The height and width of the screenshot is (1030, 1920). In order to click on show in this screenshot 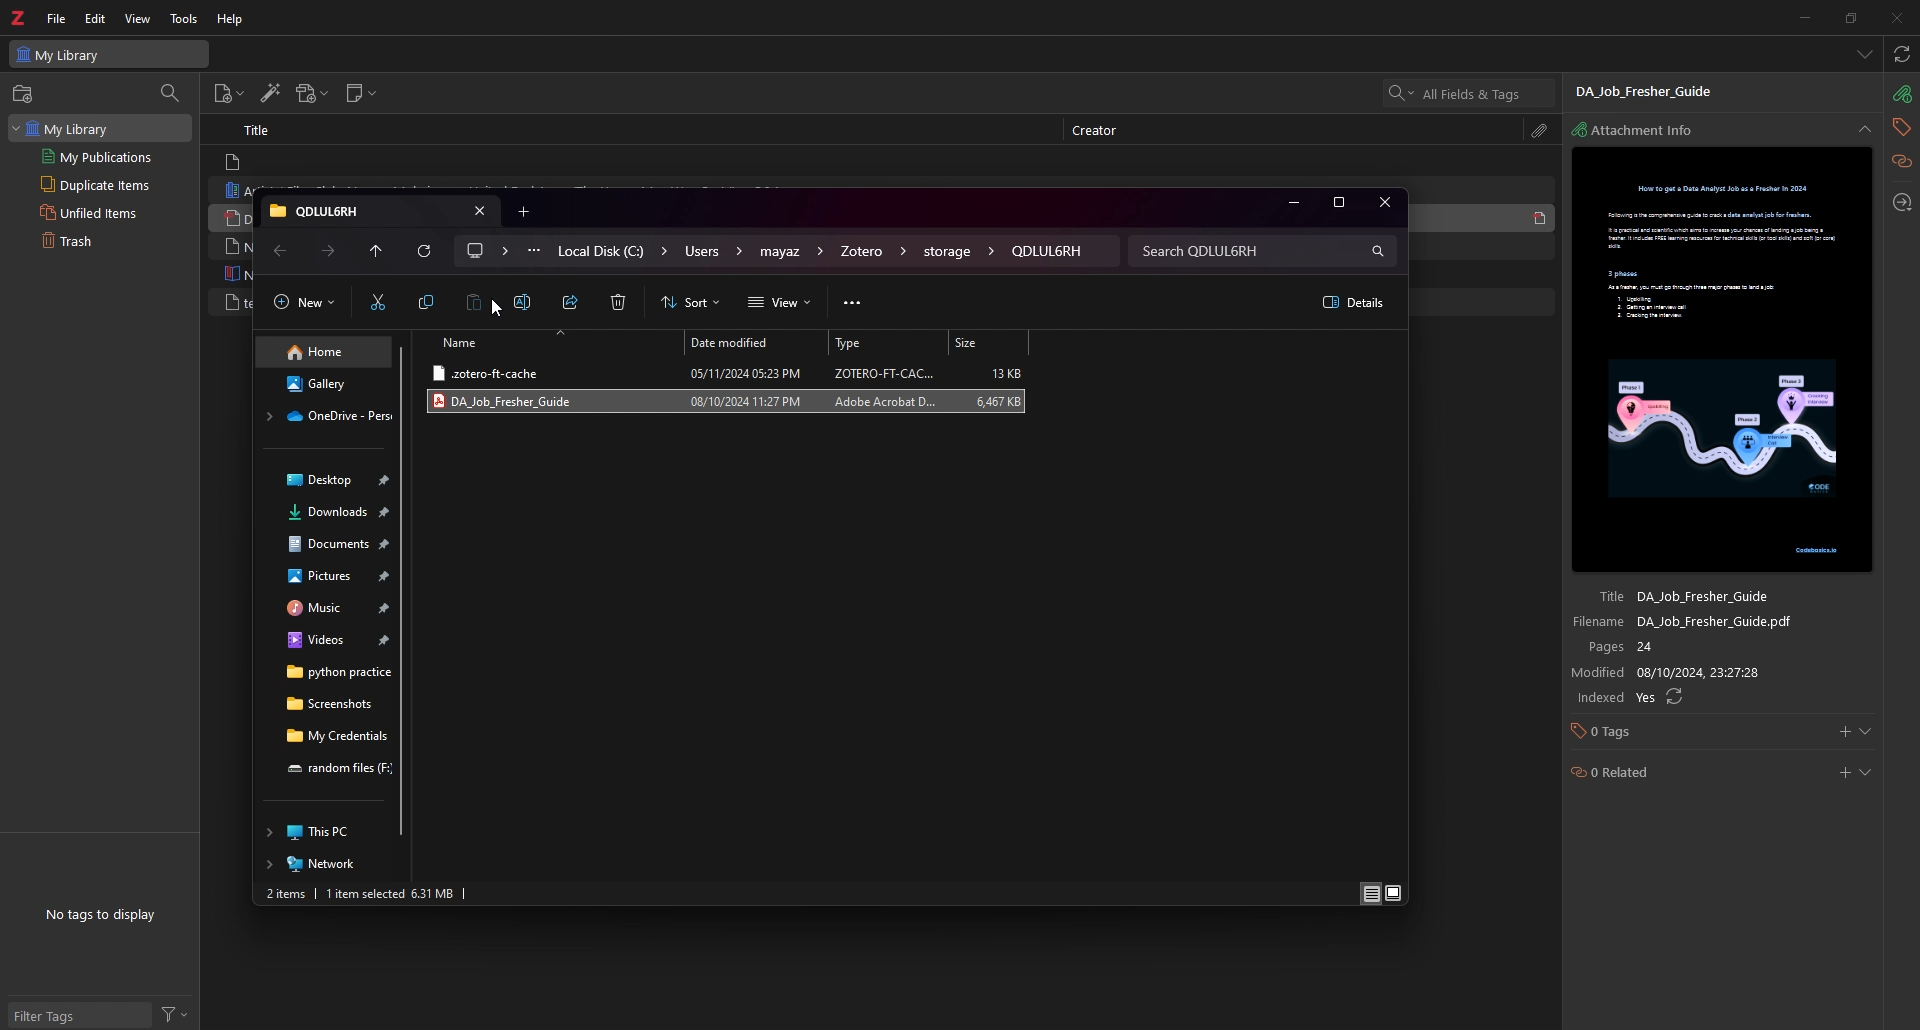, I will do `click(1866, 772)`.